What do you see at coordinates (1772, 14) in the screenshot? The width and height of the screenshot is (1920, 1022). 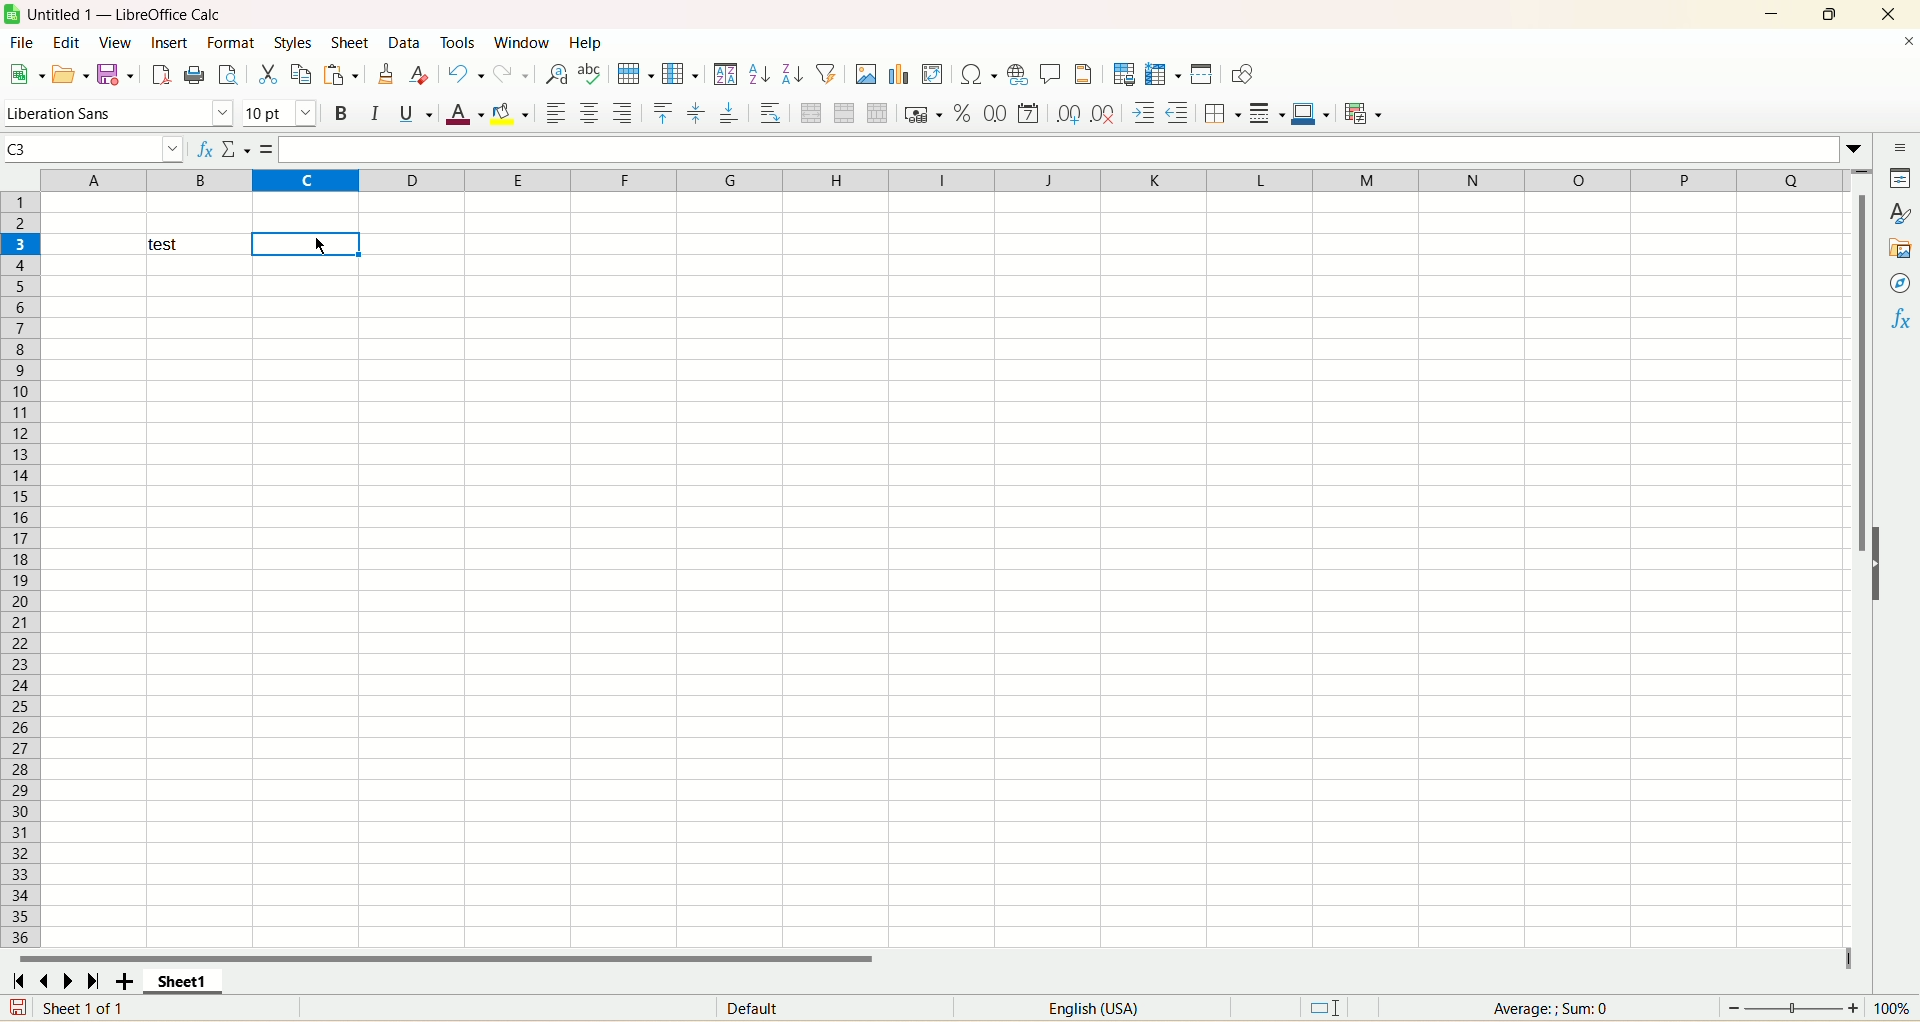 I see `minimize` at bounding box center [1772, 14].